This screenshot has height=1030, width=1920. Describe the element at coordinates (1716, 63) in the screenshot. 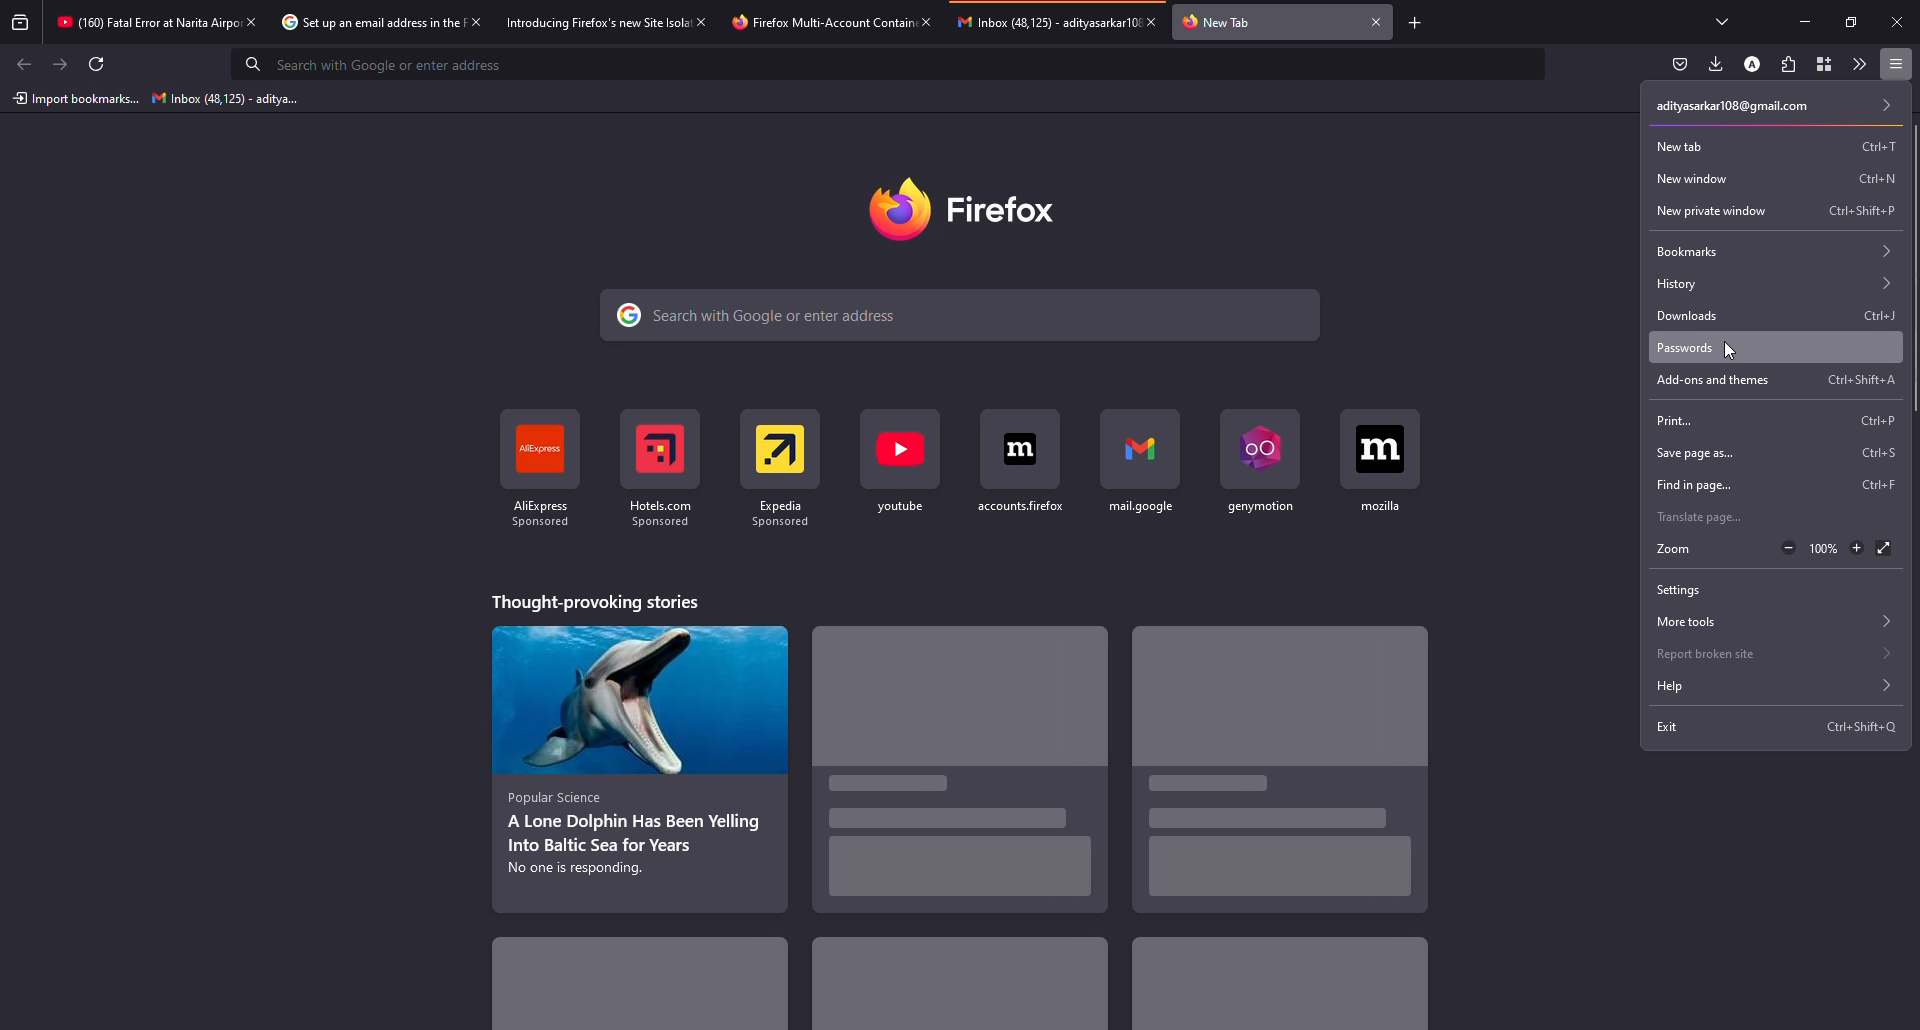

I see `downloads` at that location.